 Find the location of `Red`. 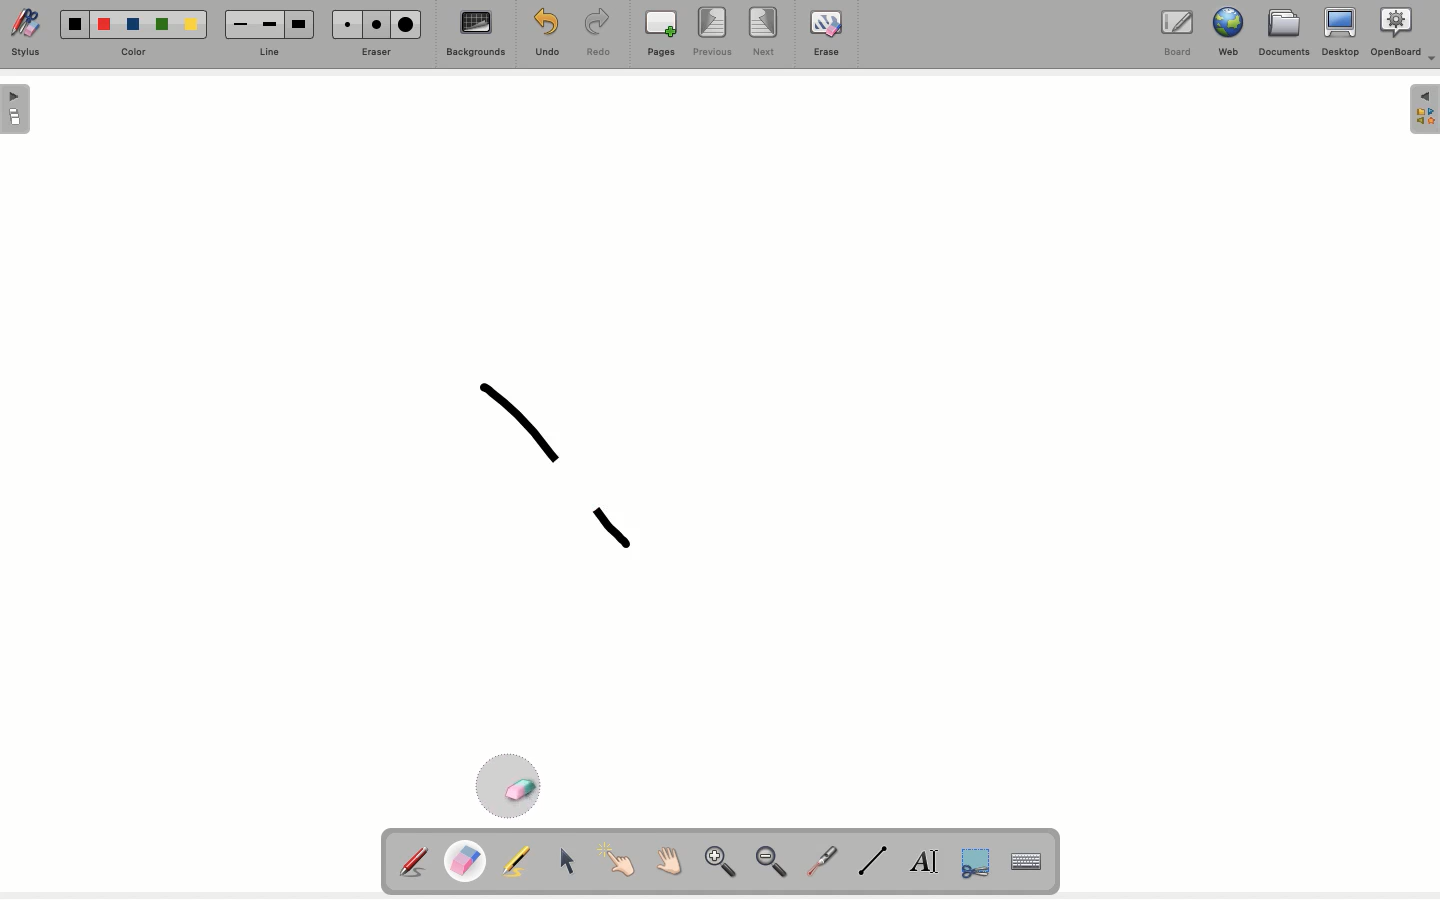

Red is located at coordinates (105, 27).